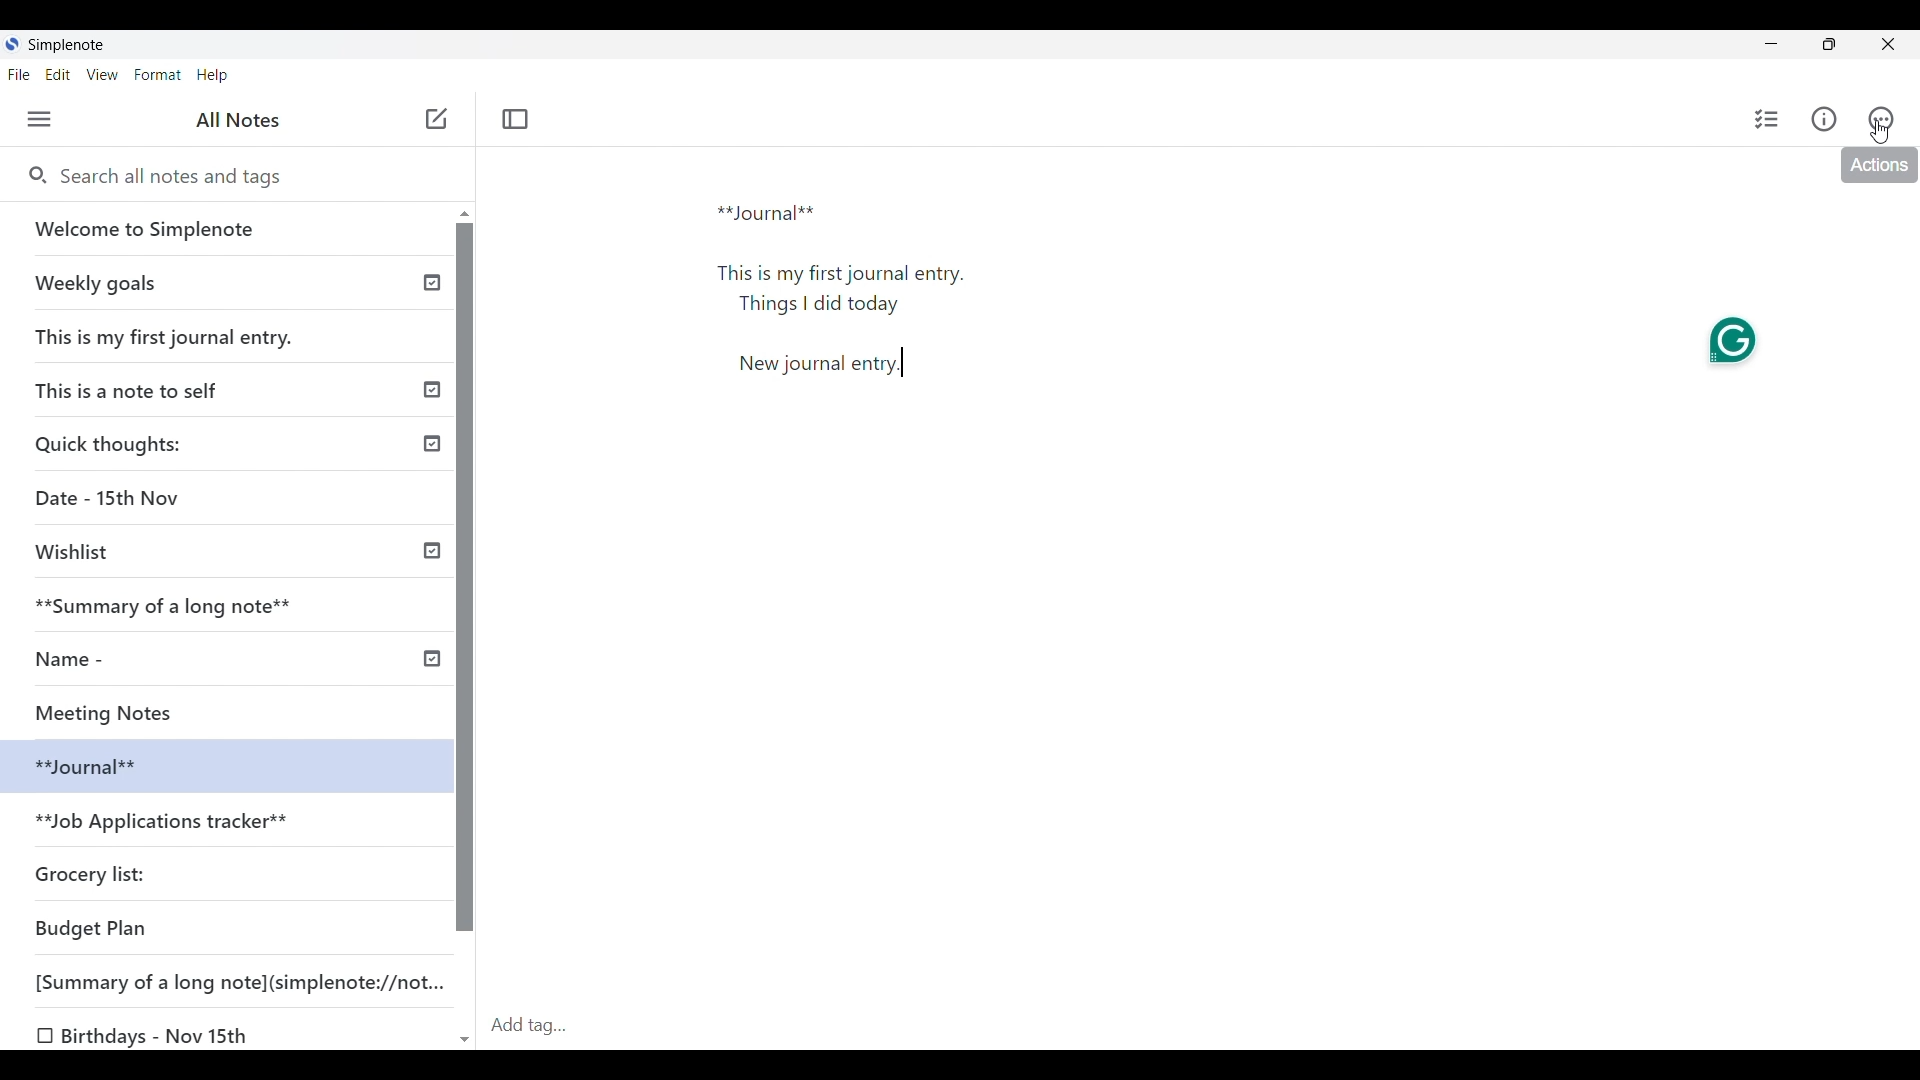 The width and height of the screenshot is (1920, 1080). What do you see at coordinates (249, 981) in the screenshot?
I see `[Summary of a long note](simplenote://not...` at bounding box center [249, 981].